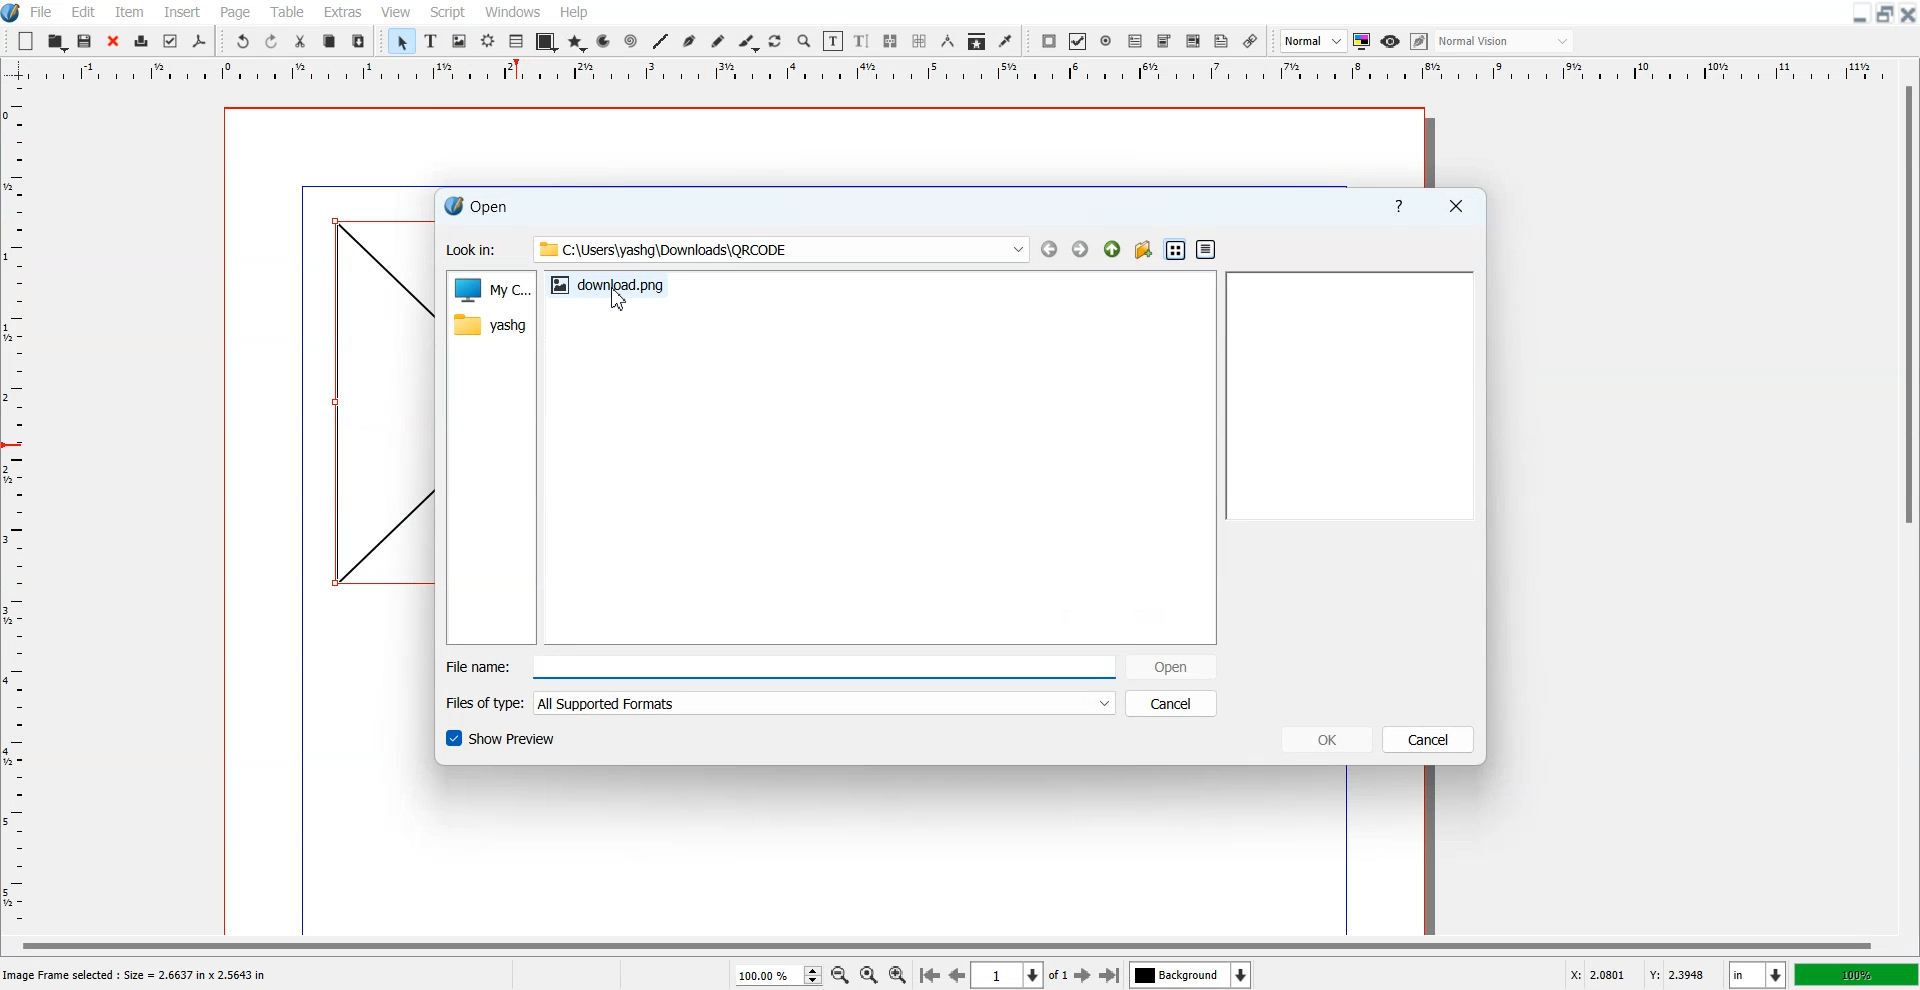 This screenshot has width=1920, height=990. I want to click on Close, so click(1454, 204).